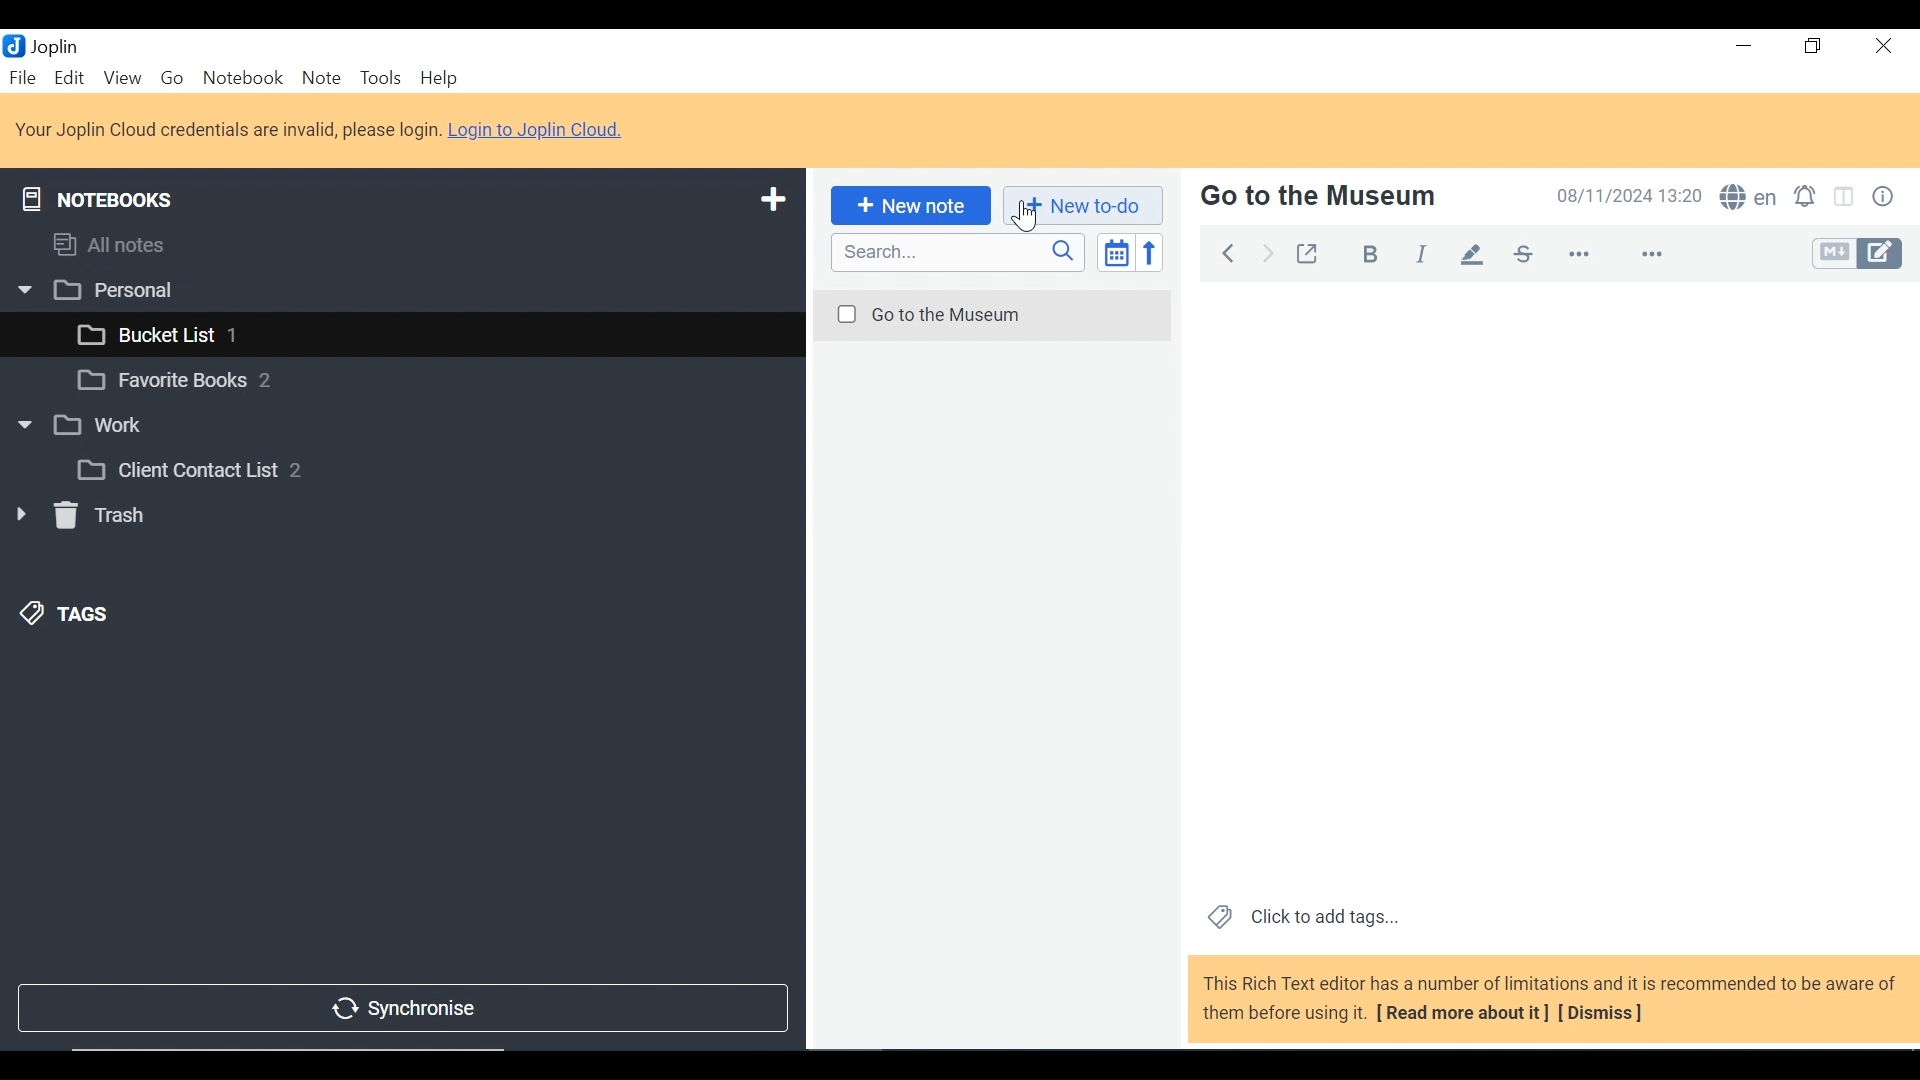 The height and width of the screenshot is (1080, 1920). Describe the element at coordinates (1881, 49) in the screenshot. I see `Close` at that location.